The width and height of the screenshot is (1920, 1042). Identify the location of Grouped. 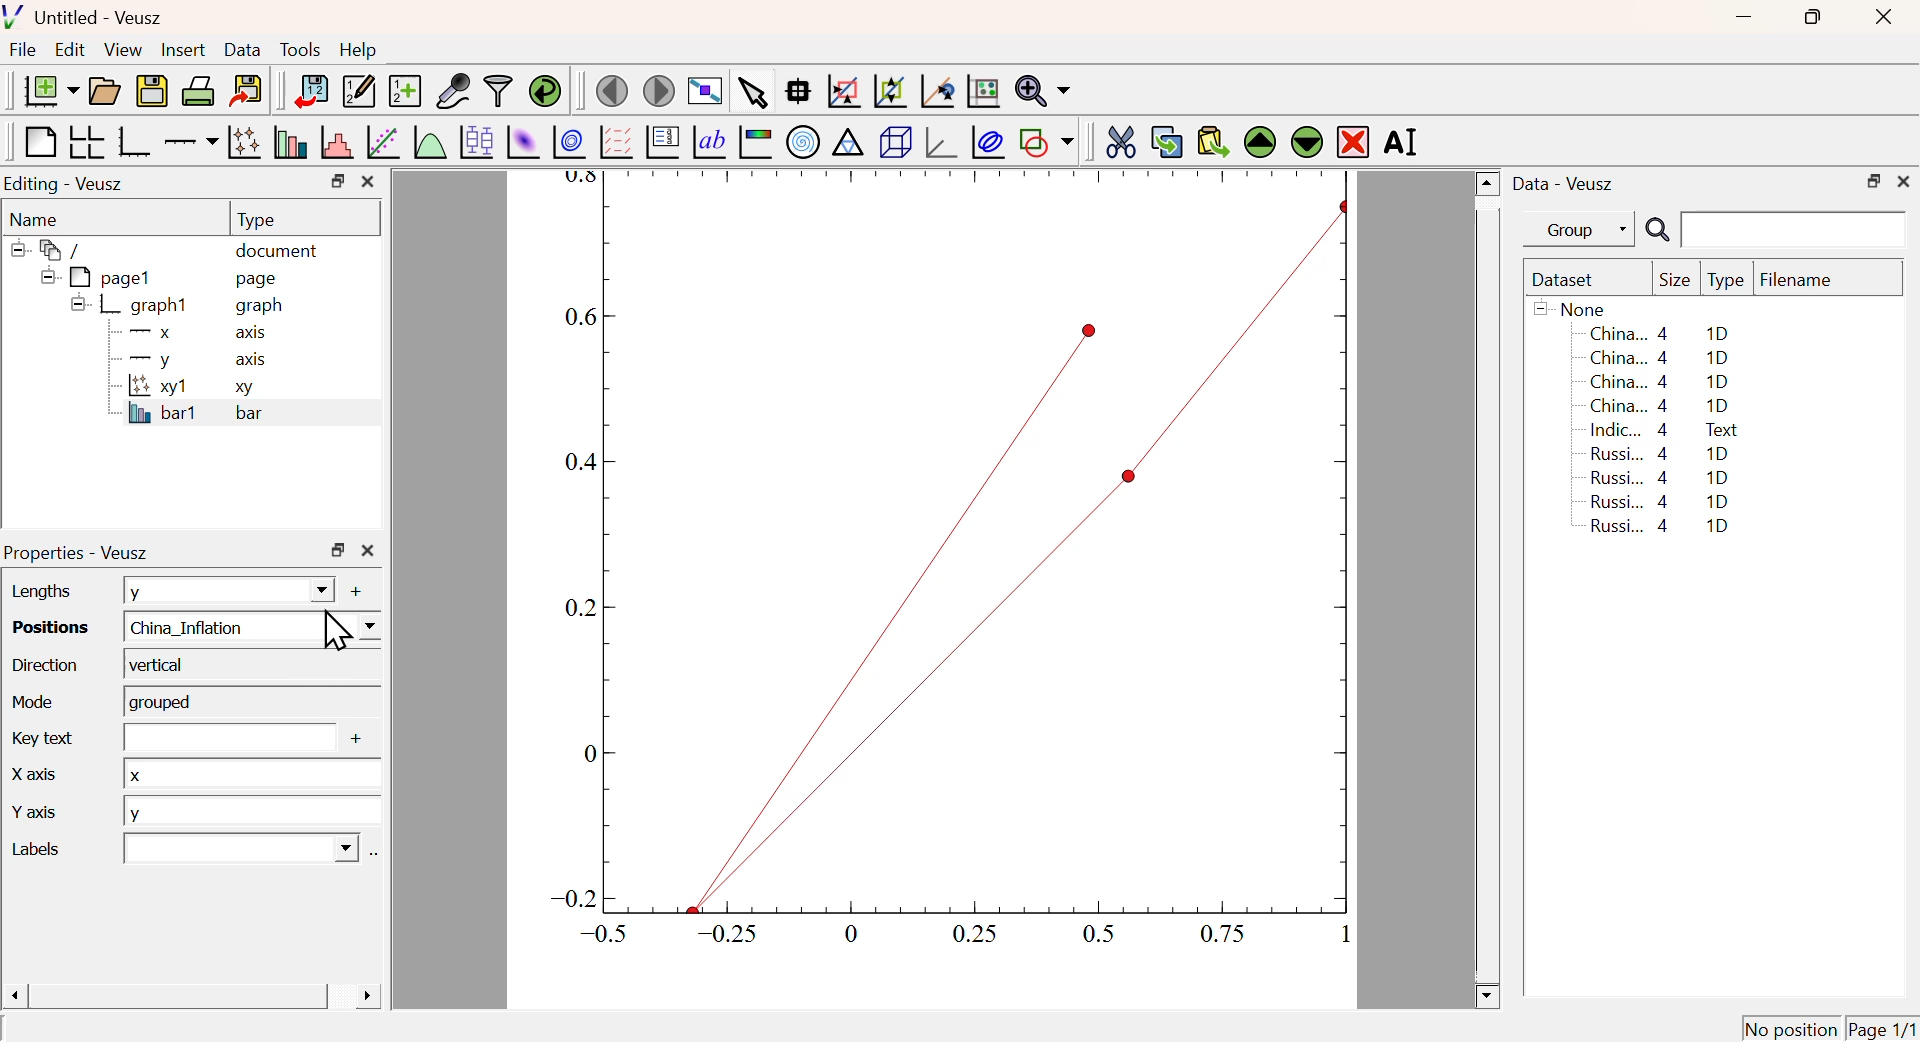
(247, 702).